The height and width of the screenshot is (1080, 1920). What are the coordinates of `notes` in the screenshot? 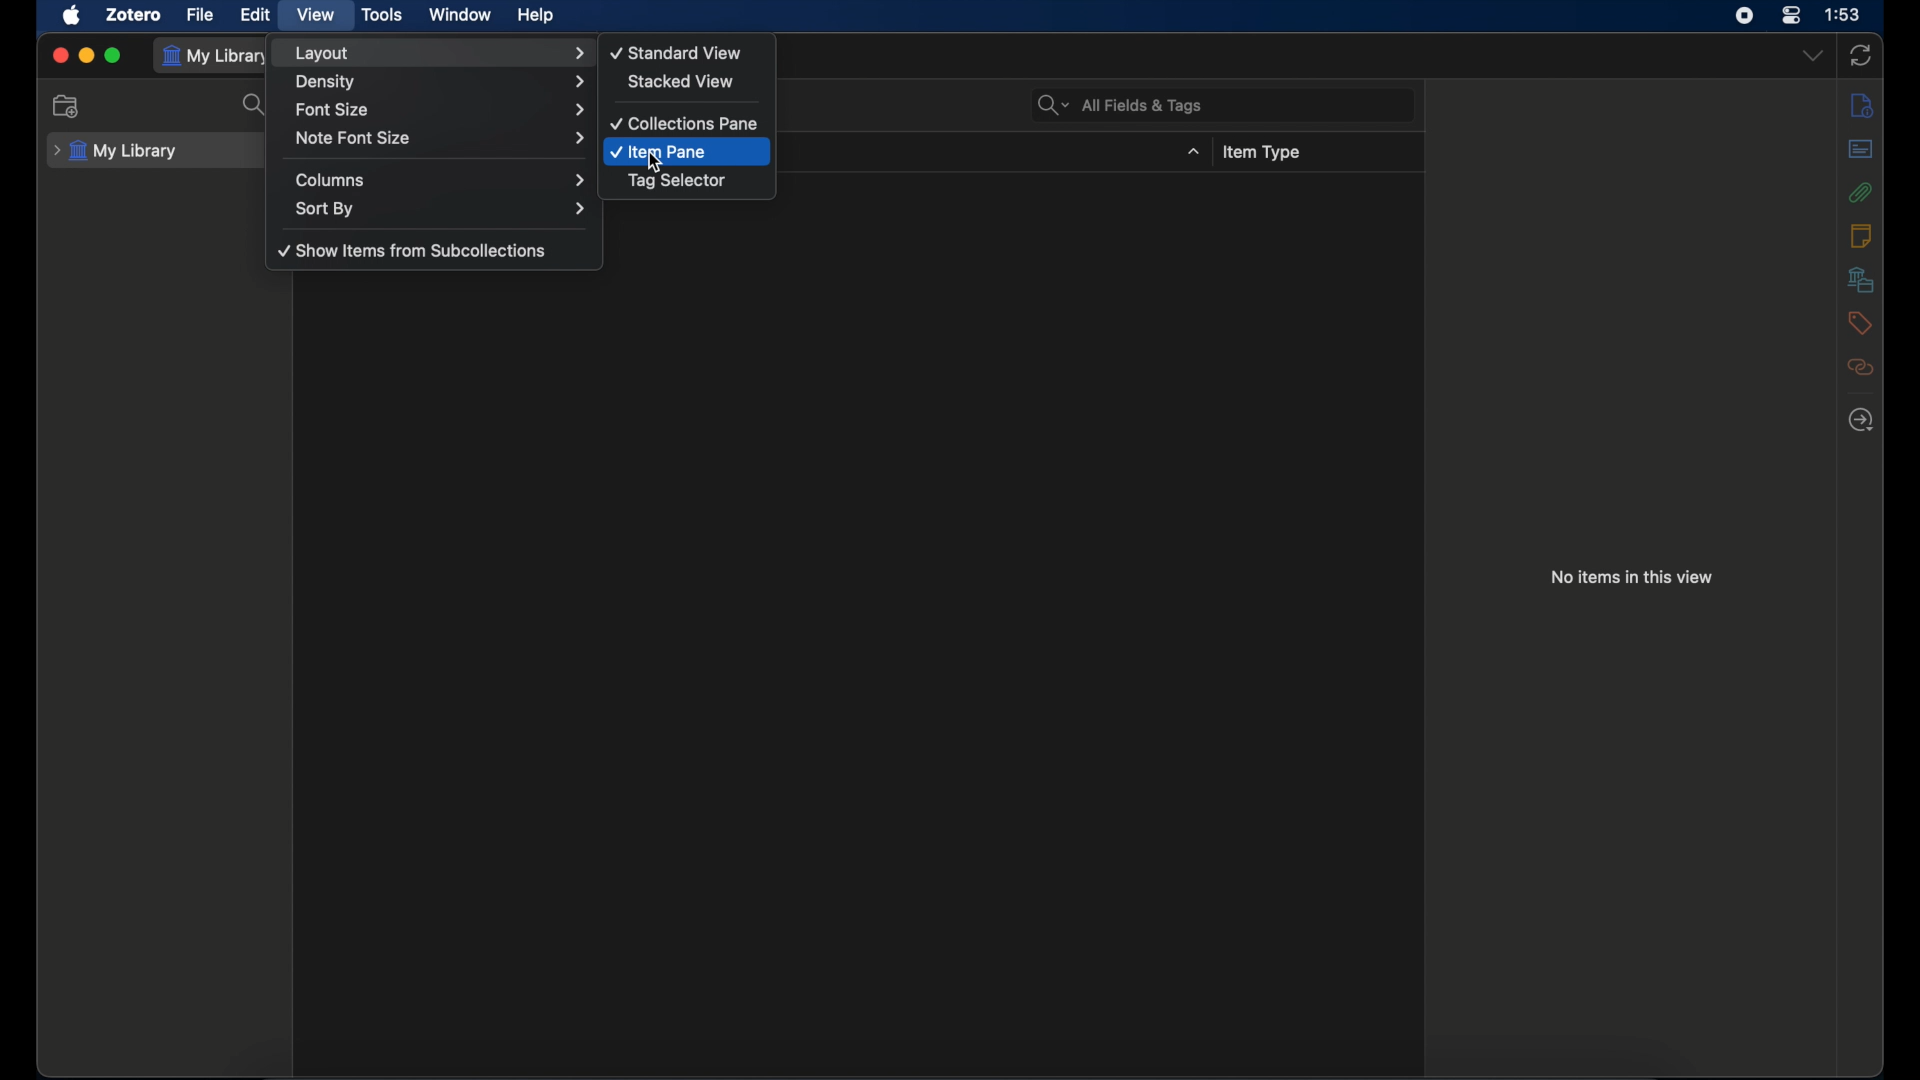 It's located at (1860, 235).